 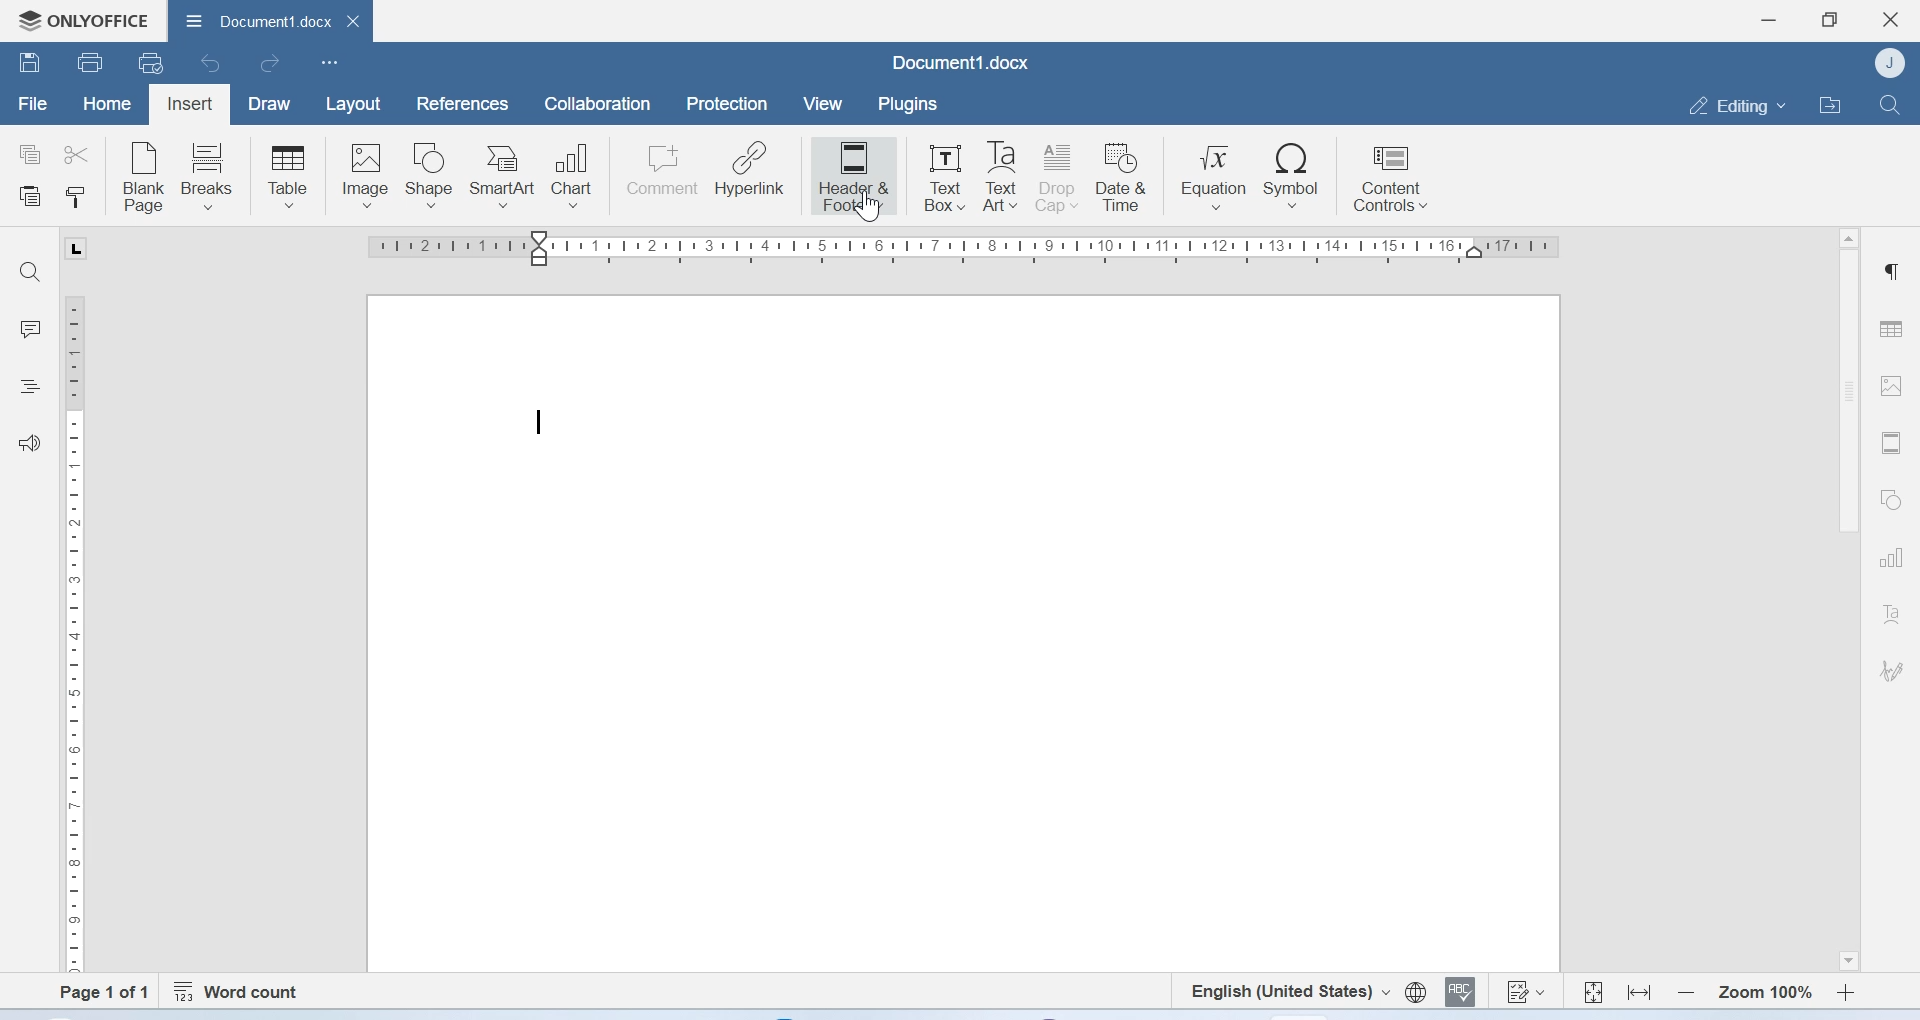 What do you see at coordinates (1290, 991) in the screenshot?
I see `Set text language` at bounding box center [1290, 991].